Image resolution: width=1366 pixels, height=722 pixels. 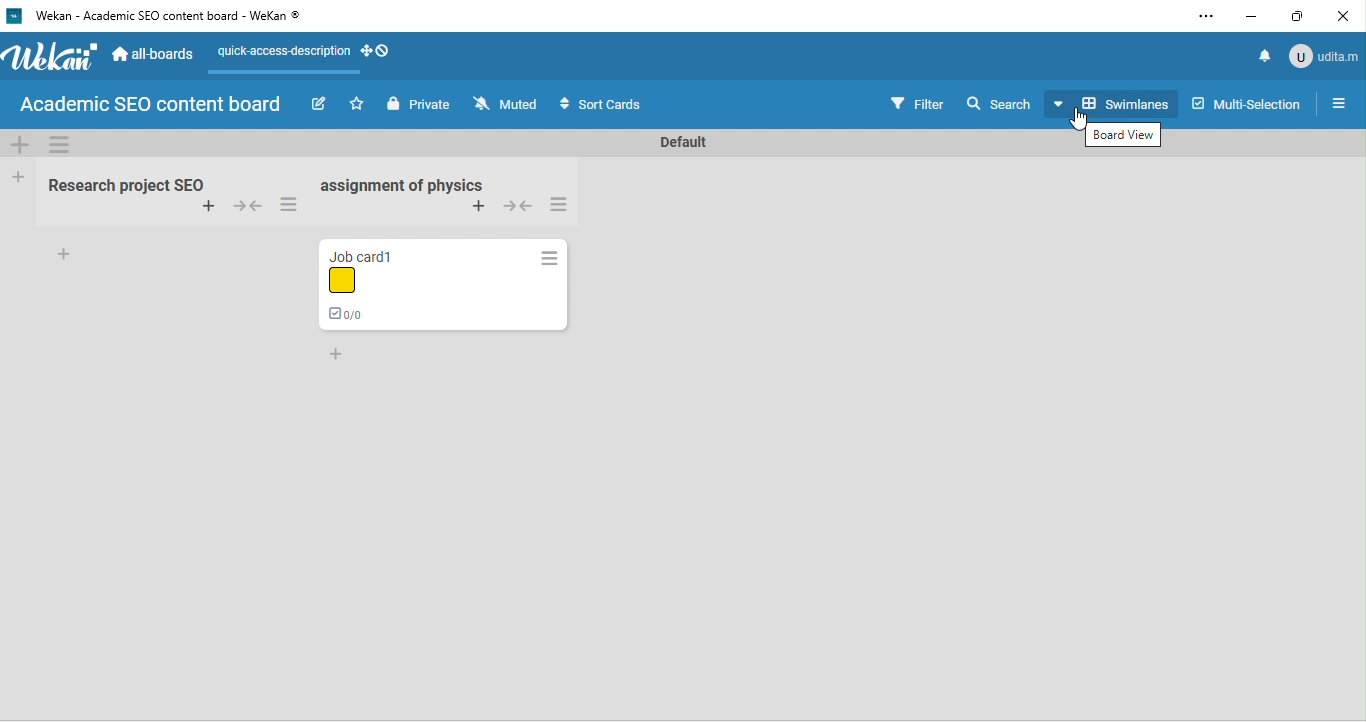 I want to click on muted, so click(x=508, y=104).